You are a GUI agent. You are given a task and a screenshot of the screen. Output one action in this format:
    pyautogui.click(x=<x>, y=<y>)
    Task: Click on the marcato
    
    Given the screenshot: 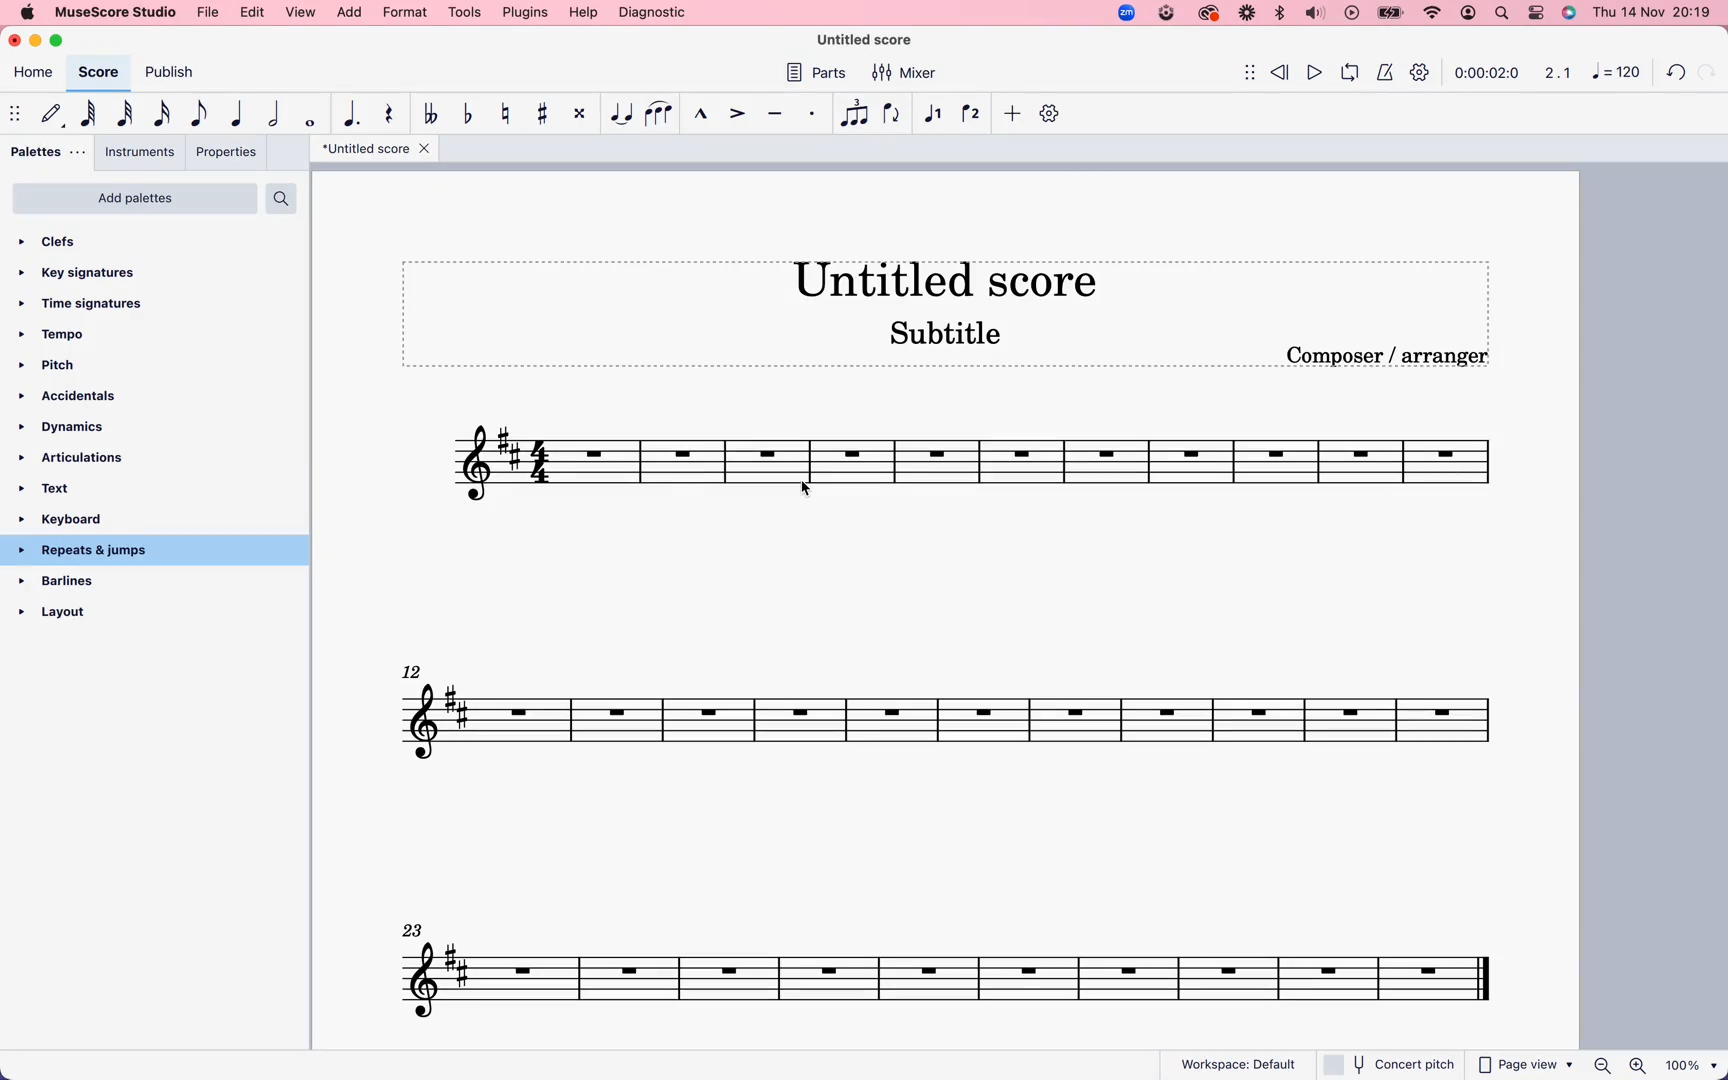 What is the action you would take?
    pyautogui.click(x=701, y=116)
    